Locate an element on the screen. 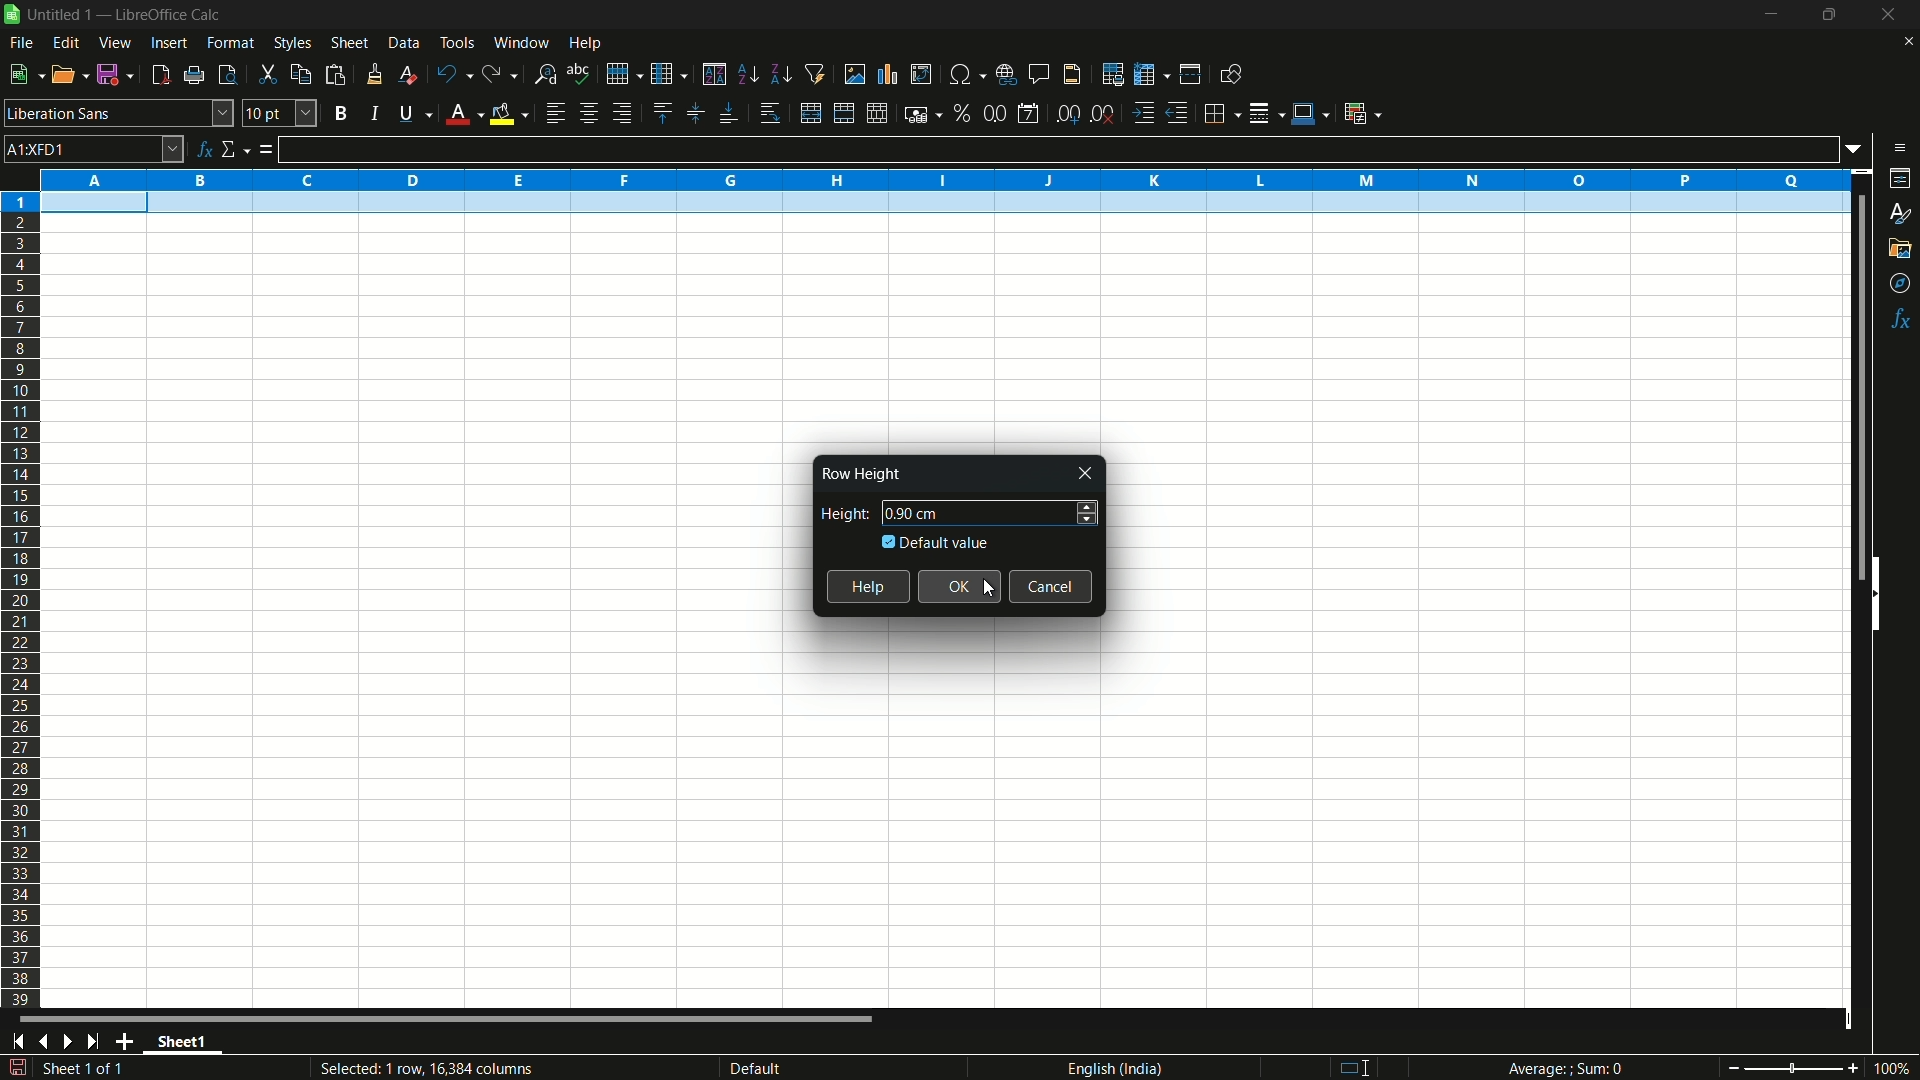  copy is located at coordinates (299, 74).